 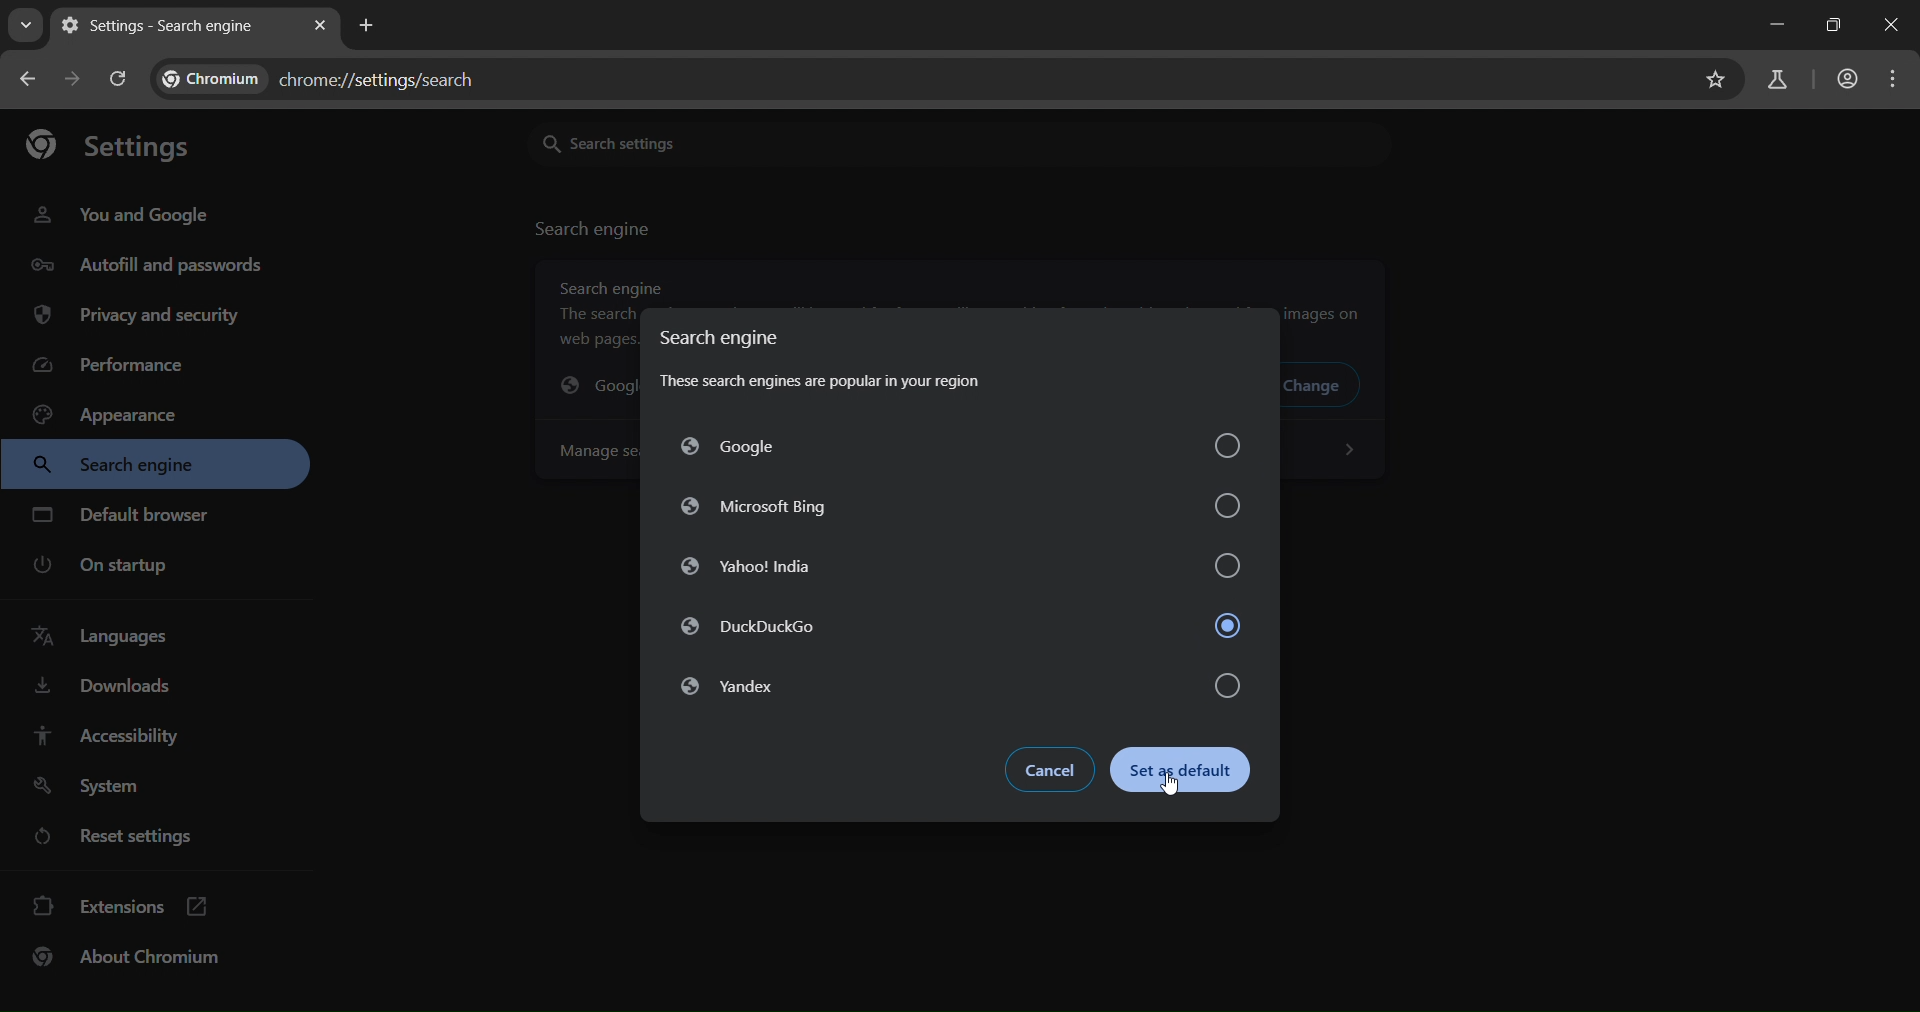 What do you see at coordinates (964, 506) in the screenshot?
I see `microsoft bing` at bounding box center [964, 506].